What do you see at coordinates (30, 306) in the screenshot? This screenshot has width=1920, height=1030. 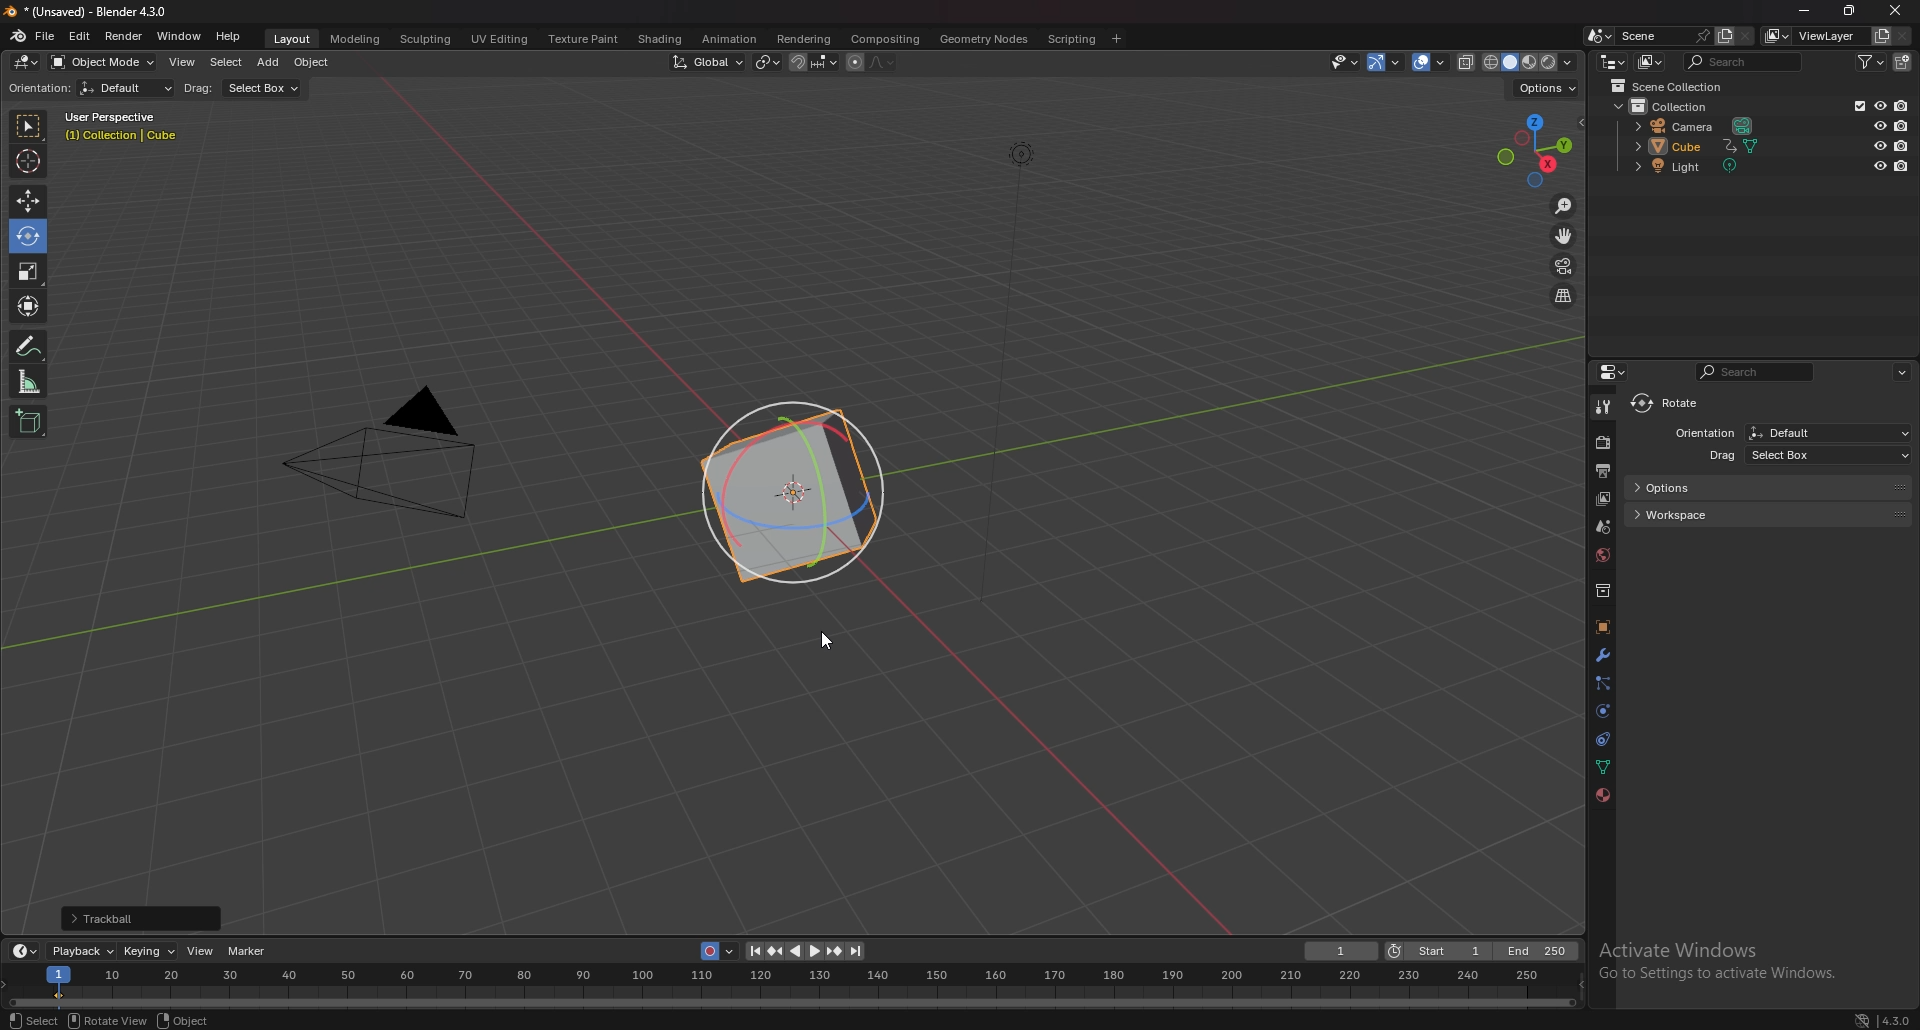 I see `transform` at bounding box center [30, 306].